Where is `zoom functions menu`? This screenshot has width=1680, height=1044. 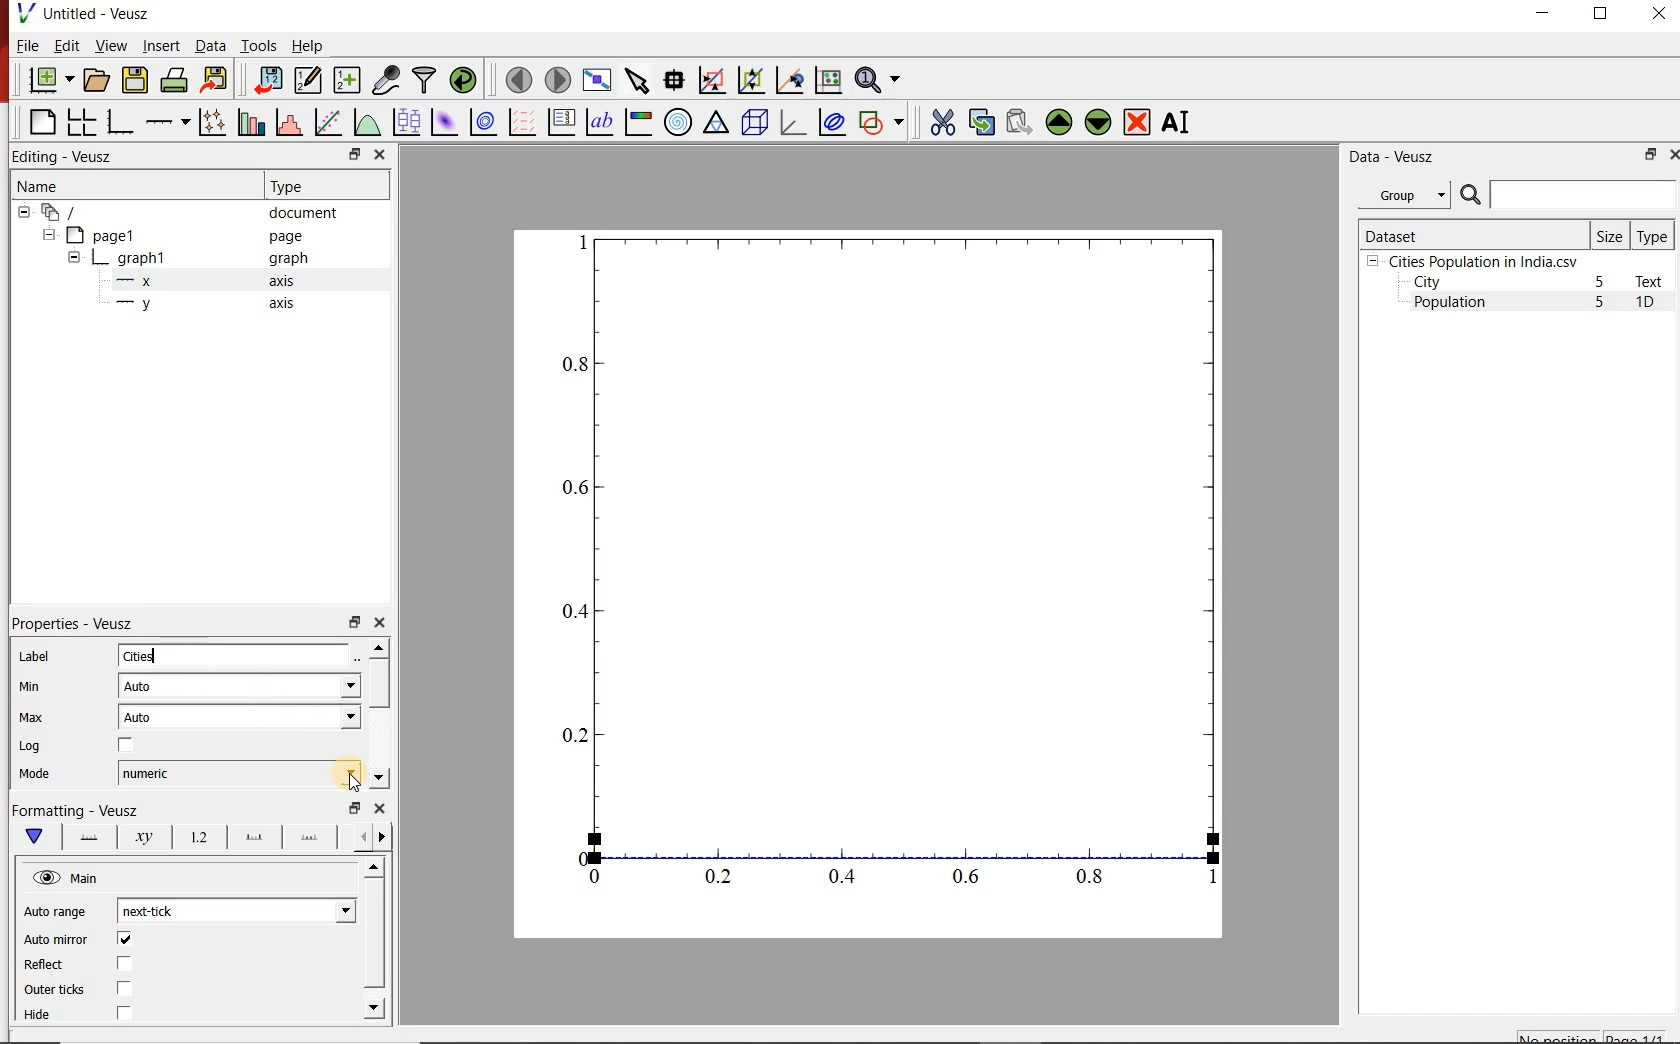
zoom functions menu is located at coordinates (881, 80).